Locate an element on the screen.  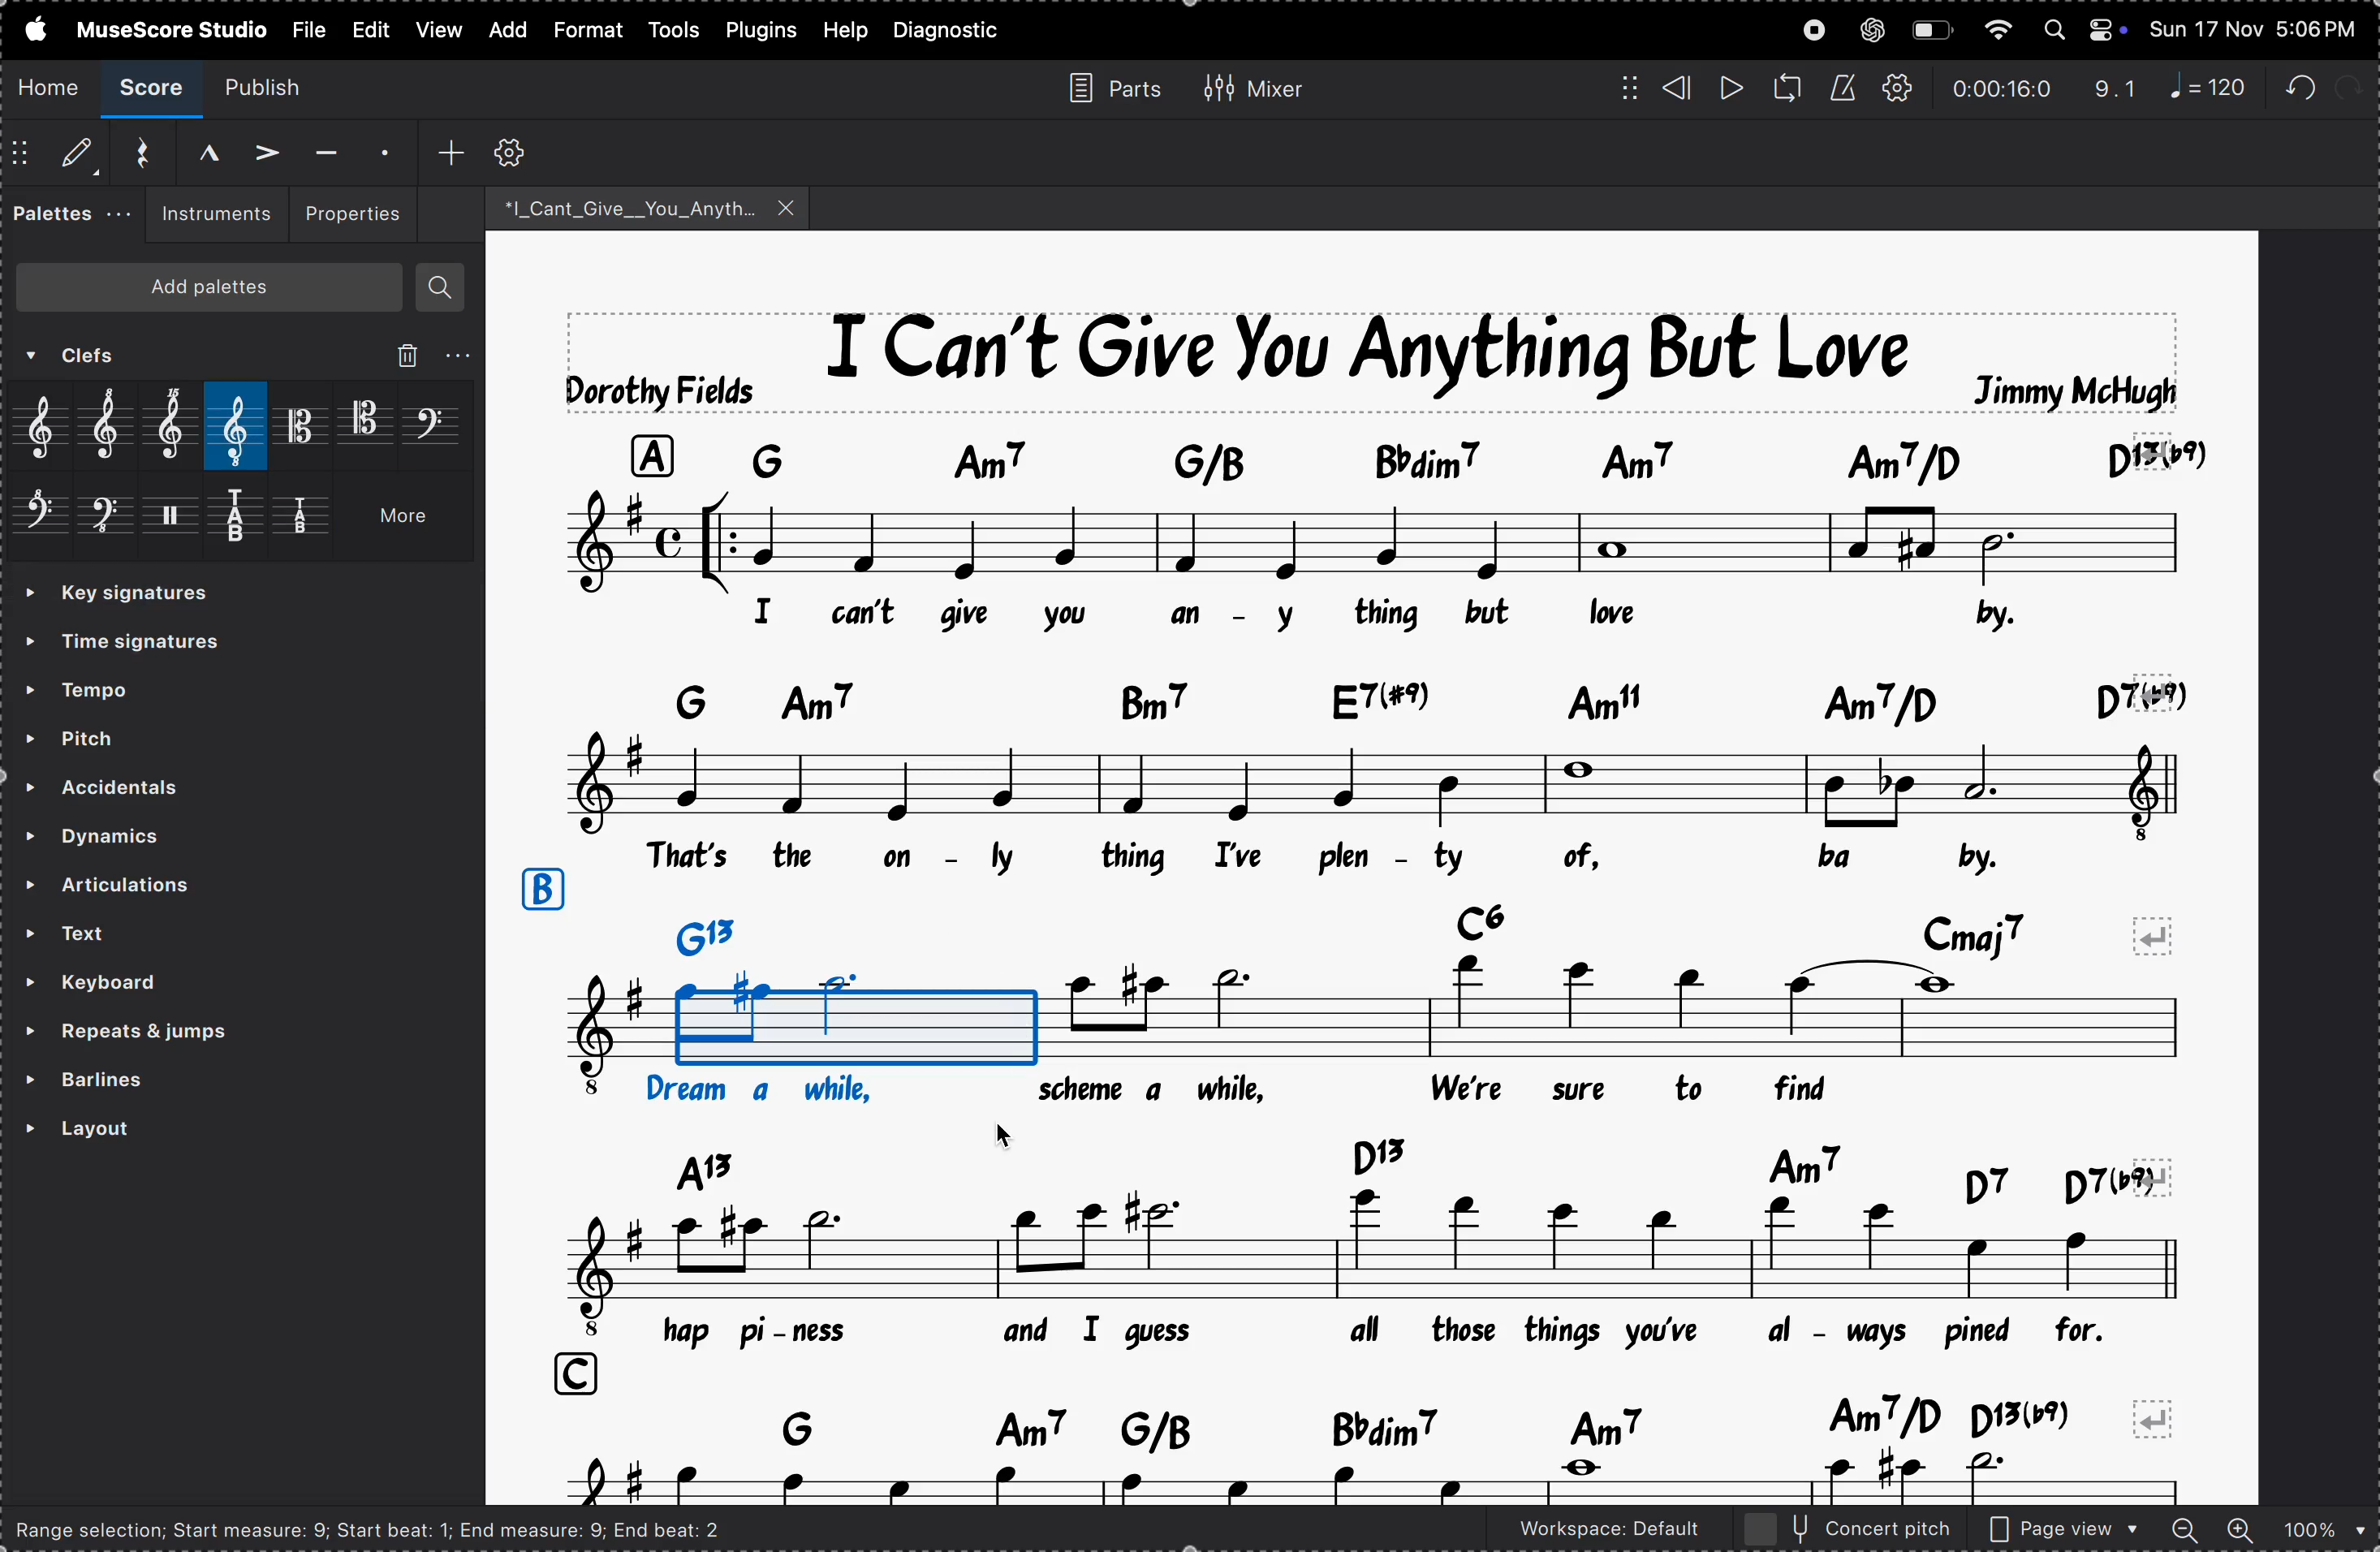
lyrics is located at coordinates (1213, 614).